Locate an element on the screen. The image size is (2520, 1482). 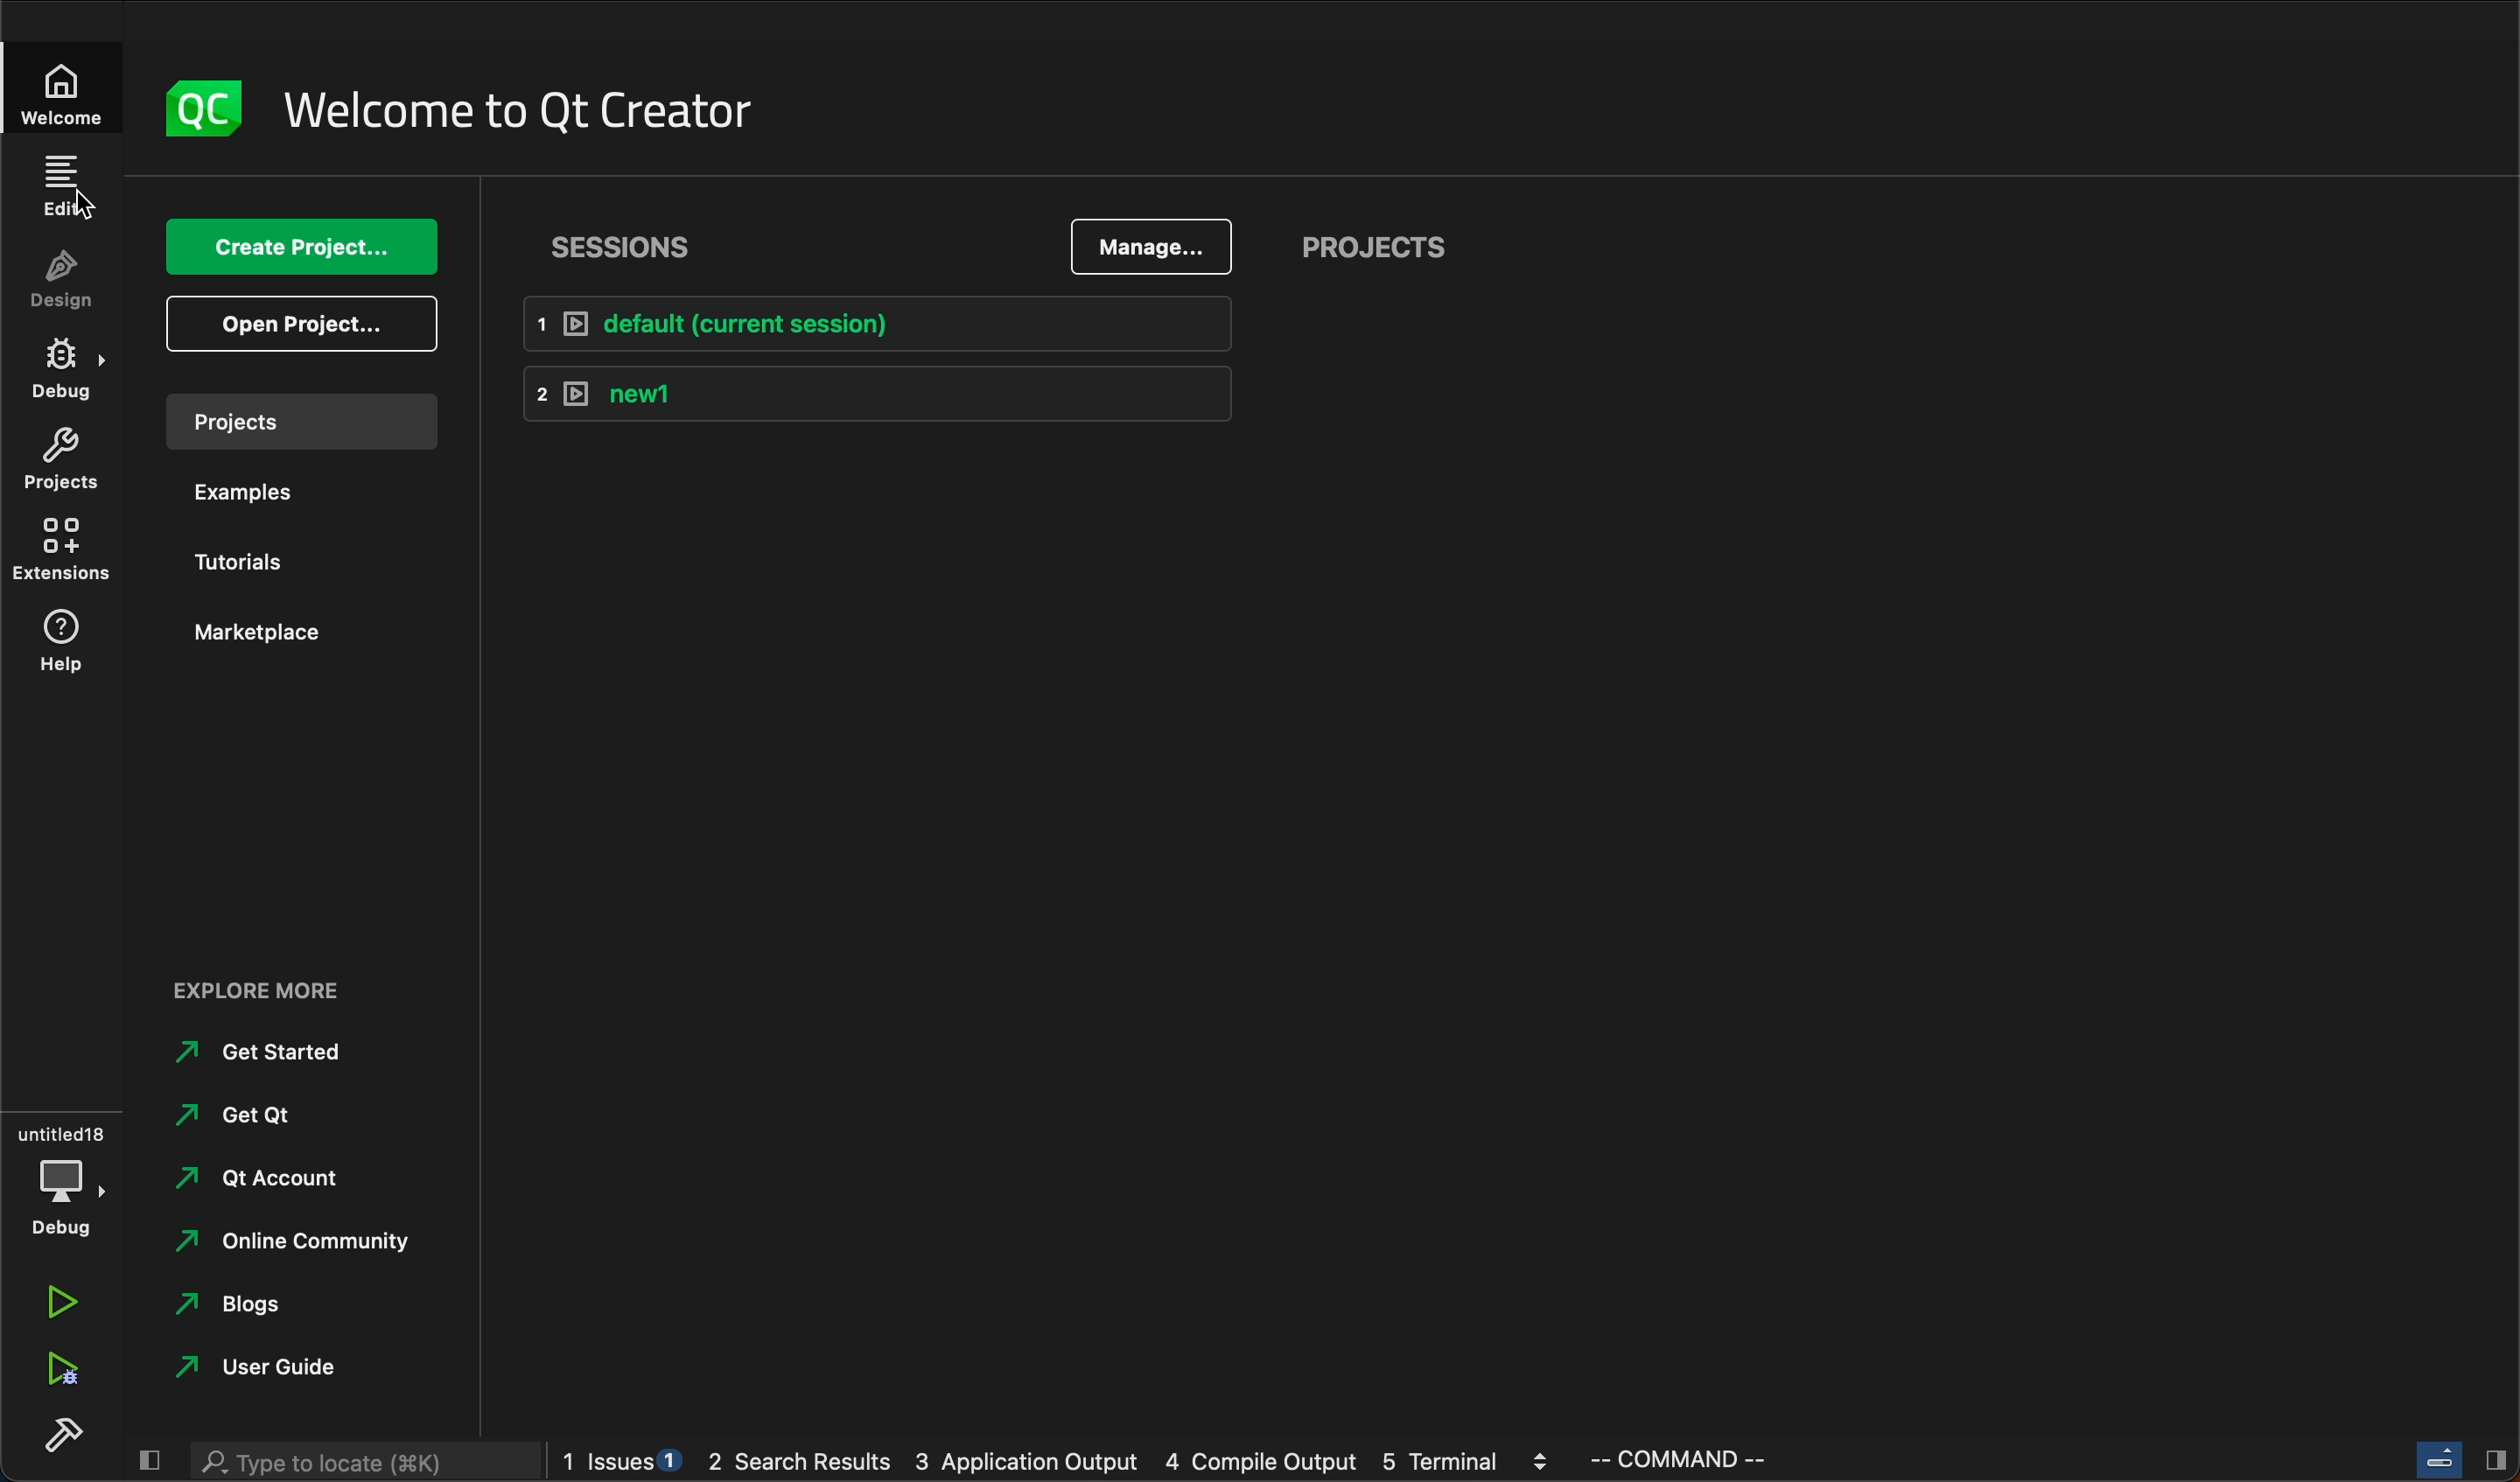
search bar is located at coordinates (347, 1464).